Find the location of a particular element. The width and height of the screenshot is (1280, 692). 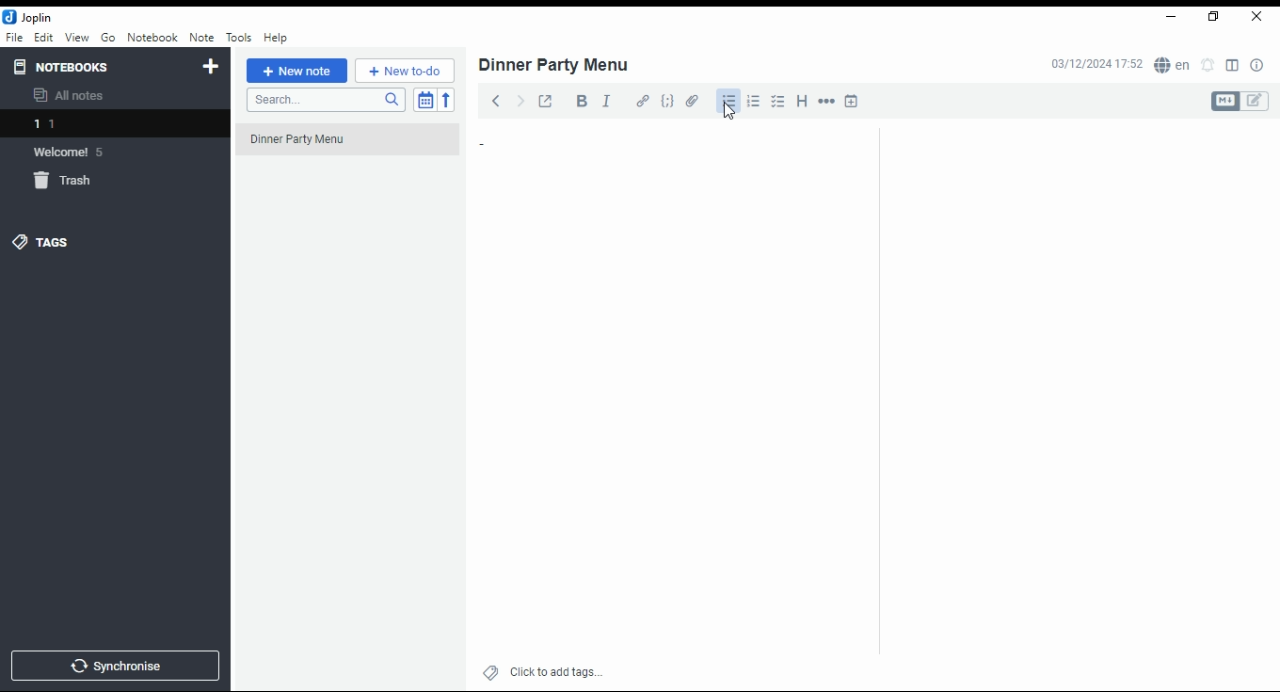

notes properties is located at coordinates (1258, 65).